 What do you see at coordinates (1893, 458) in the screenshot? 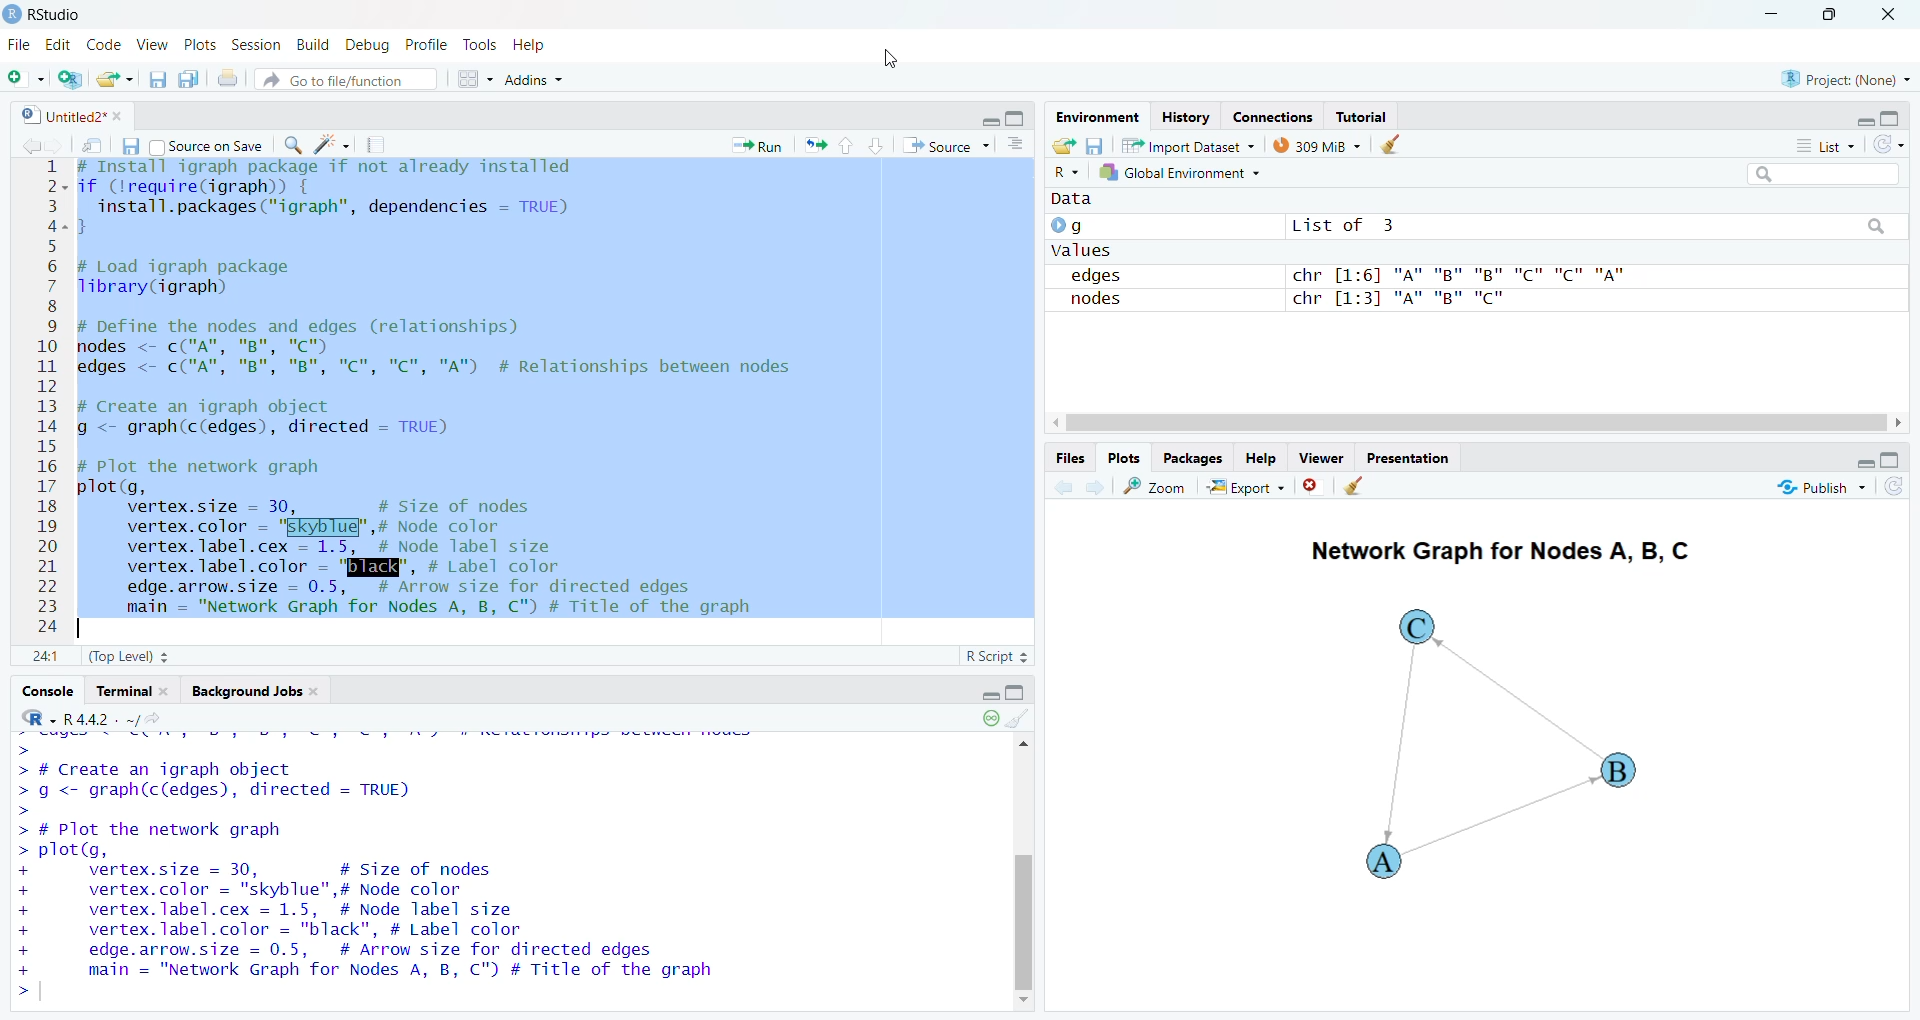
I see `maximise` at bounding box center [1893, 458].